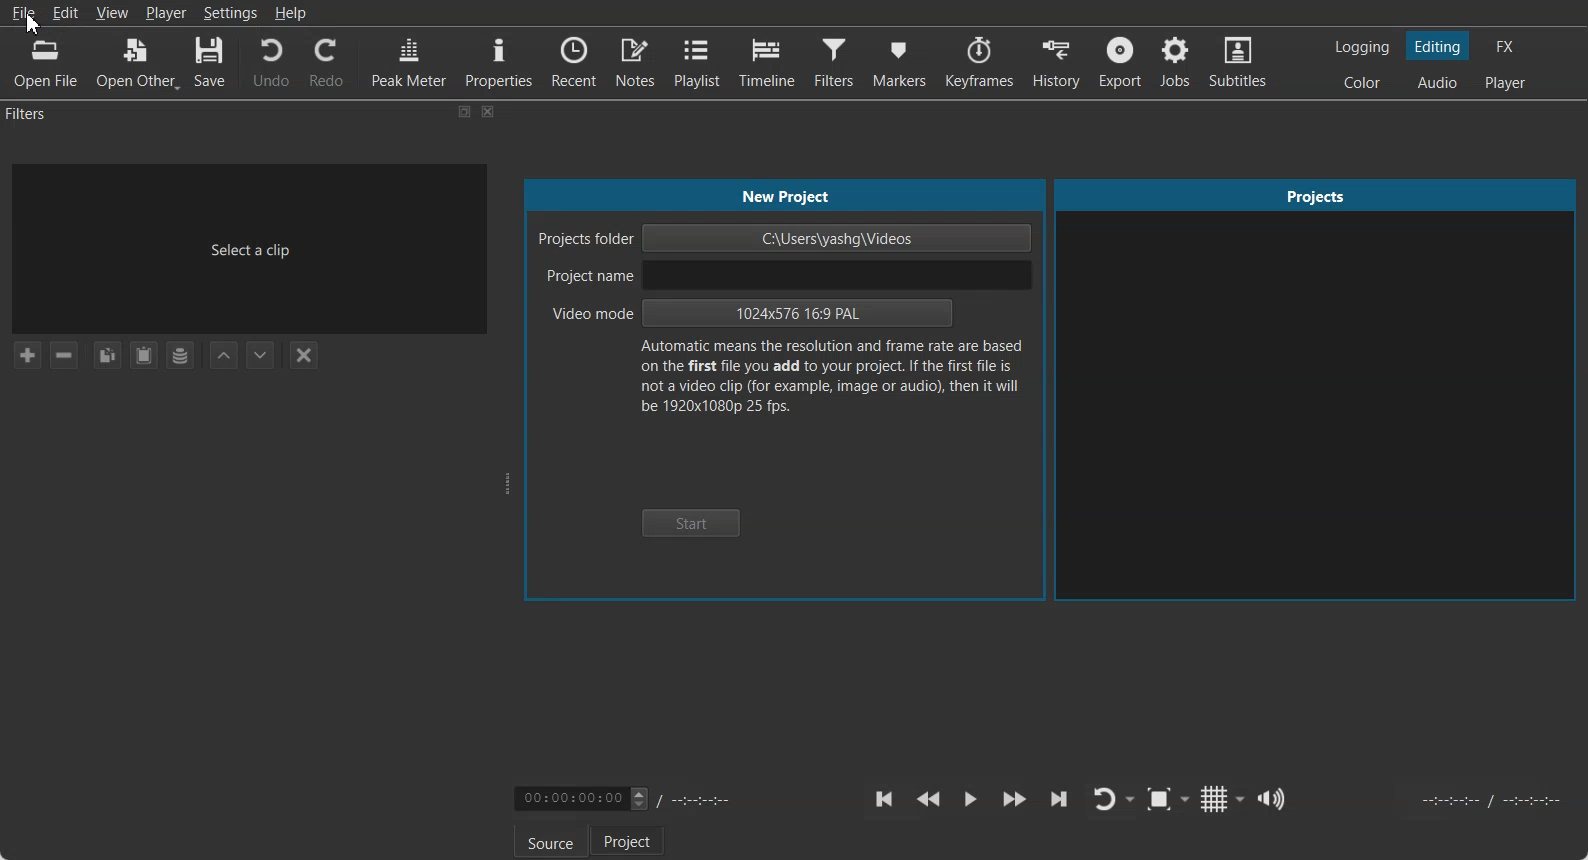  I want to click on Close, so click(489, 112).